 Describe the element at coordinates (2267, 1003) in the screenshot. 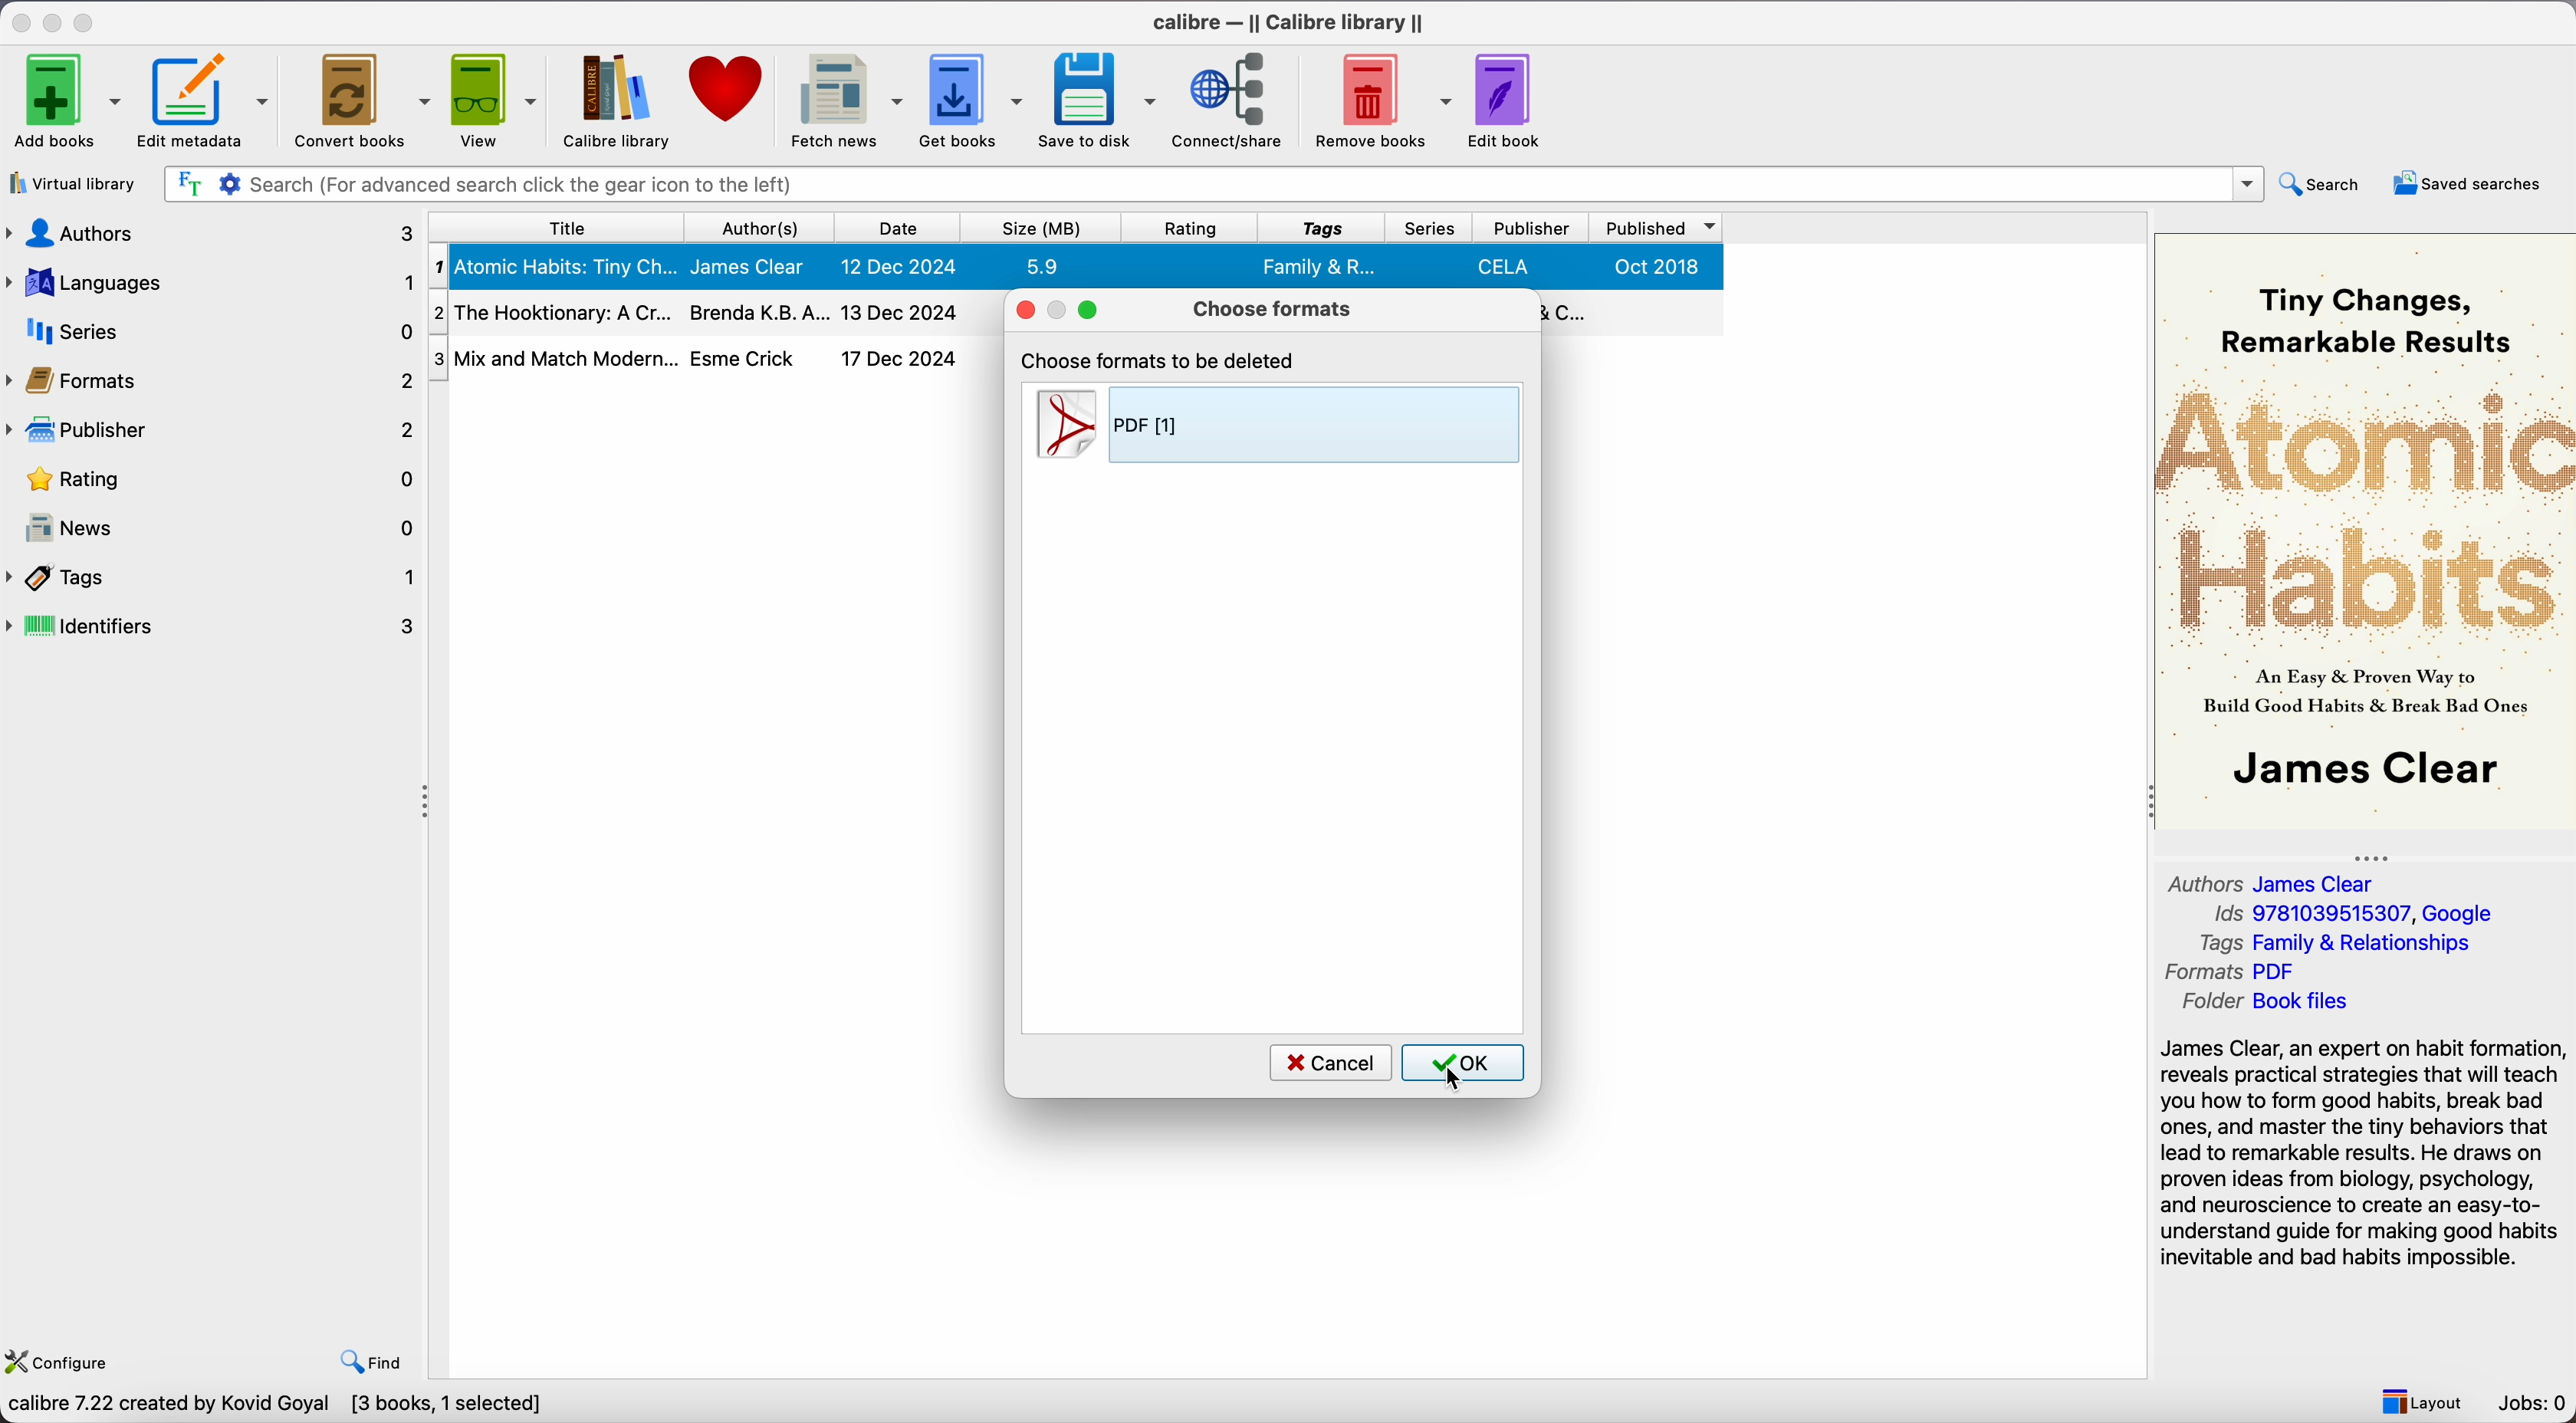

I see `Folder Book files` at that location.